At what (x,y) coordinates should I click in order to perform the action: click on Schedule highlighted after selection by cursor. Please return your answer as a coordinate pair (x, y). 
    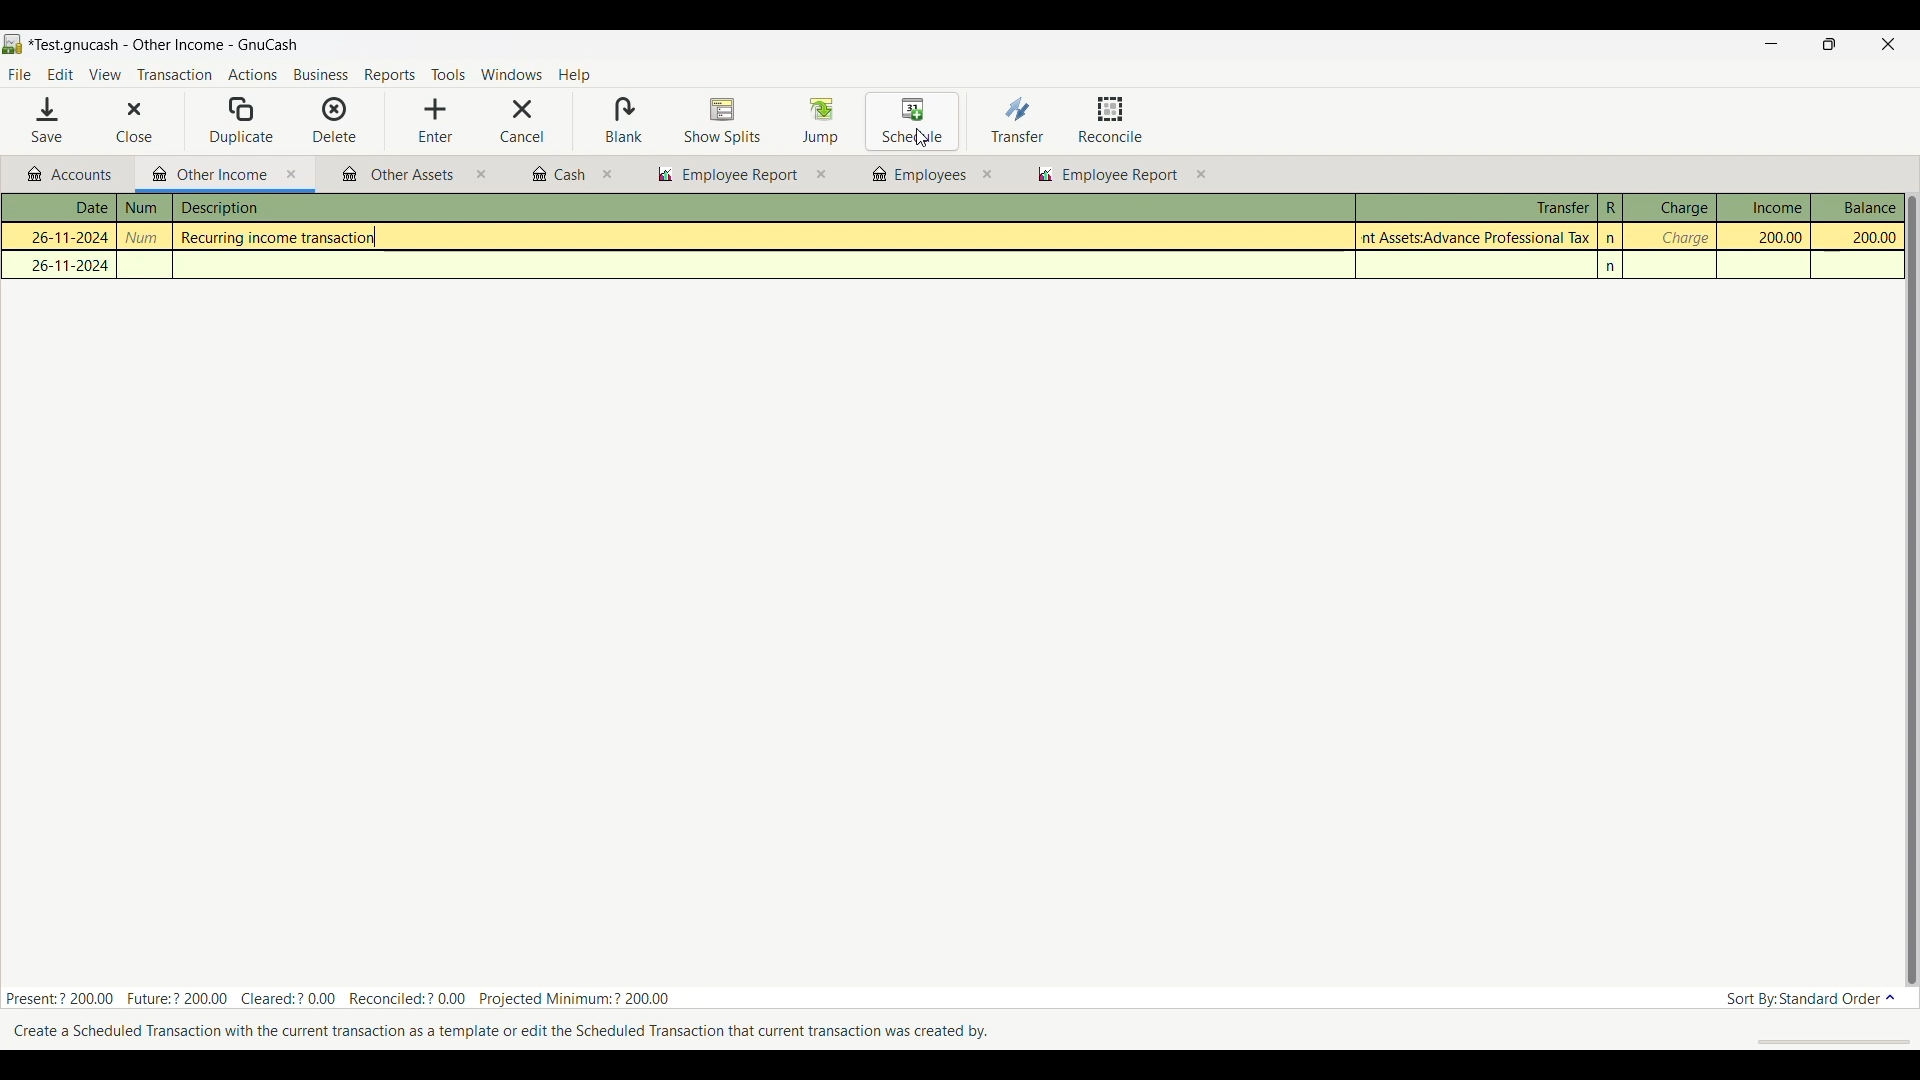
    Looking at the image, I should click on (913, 122).